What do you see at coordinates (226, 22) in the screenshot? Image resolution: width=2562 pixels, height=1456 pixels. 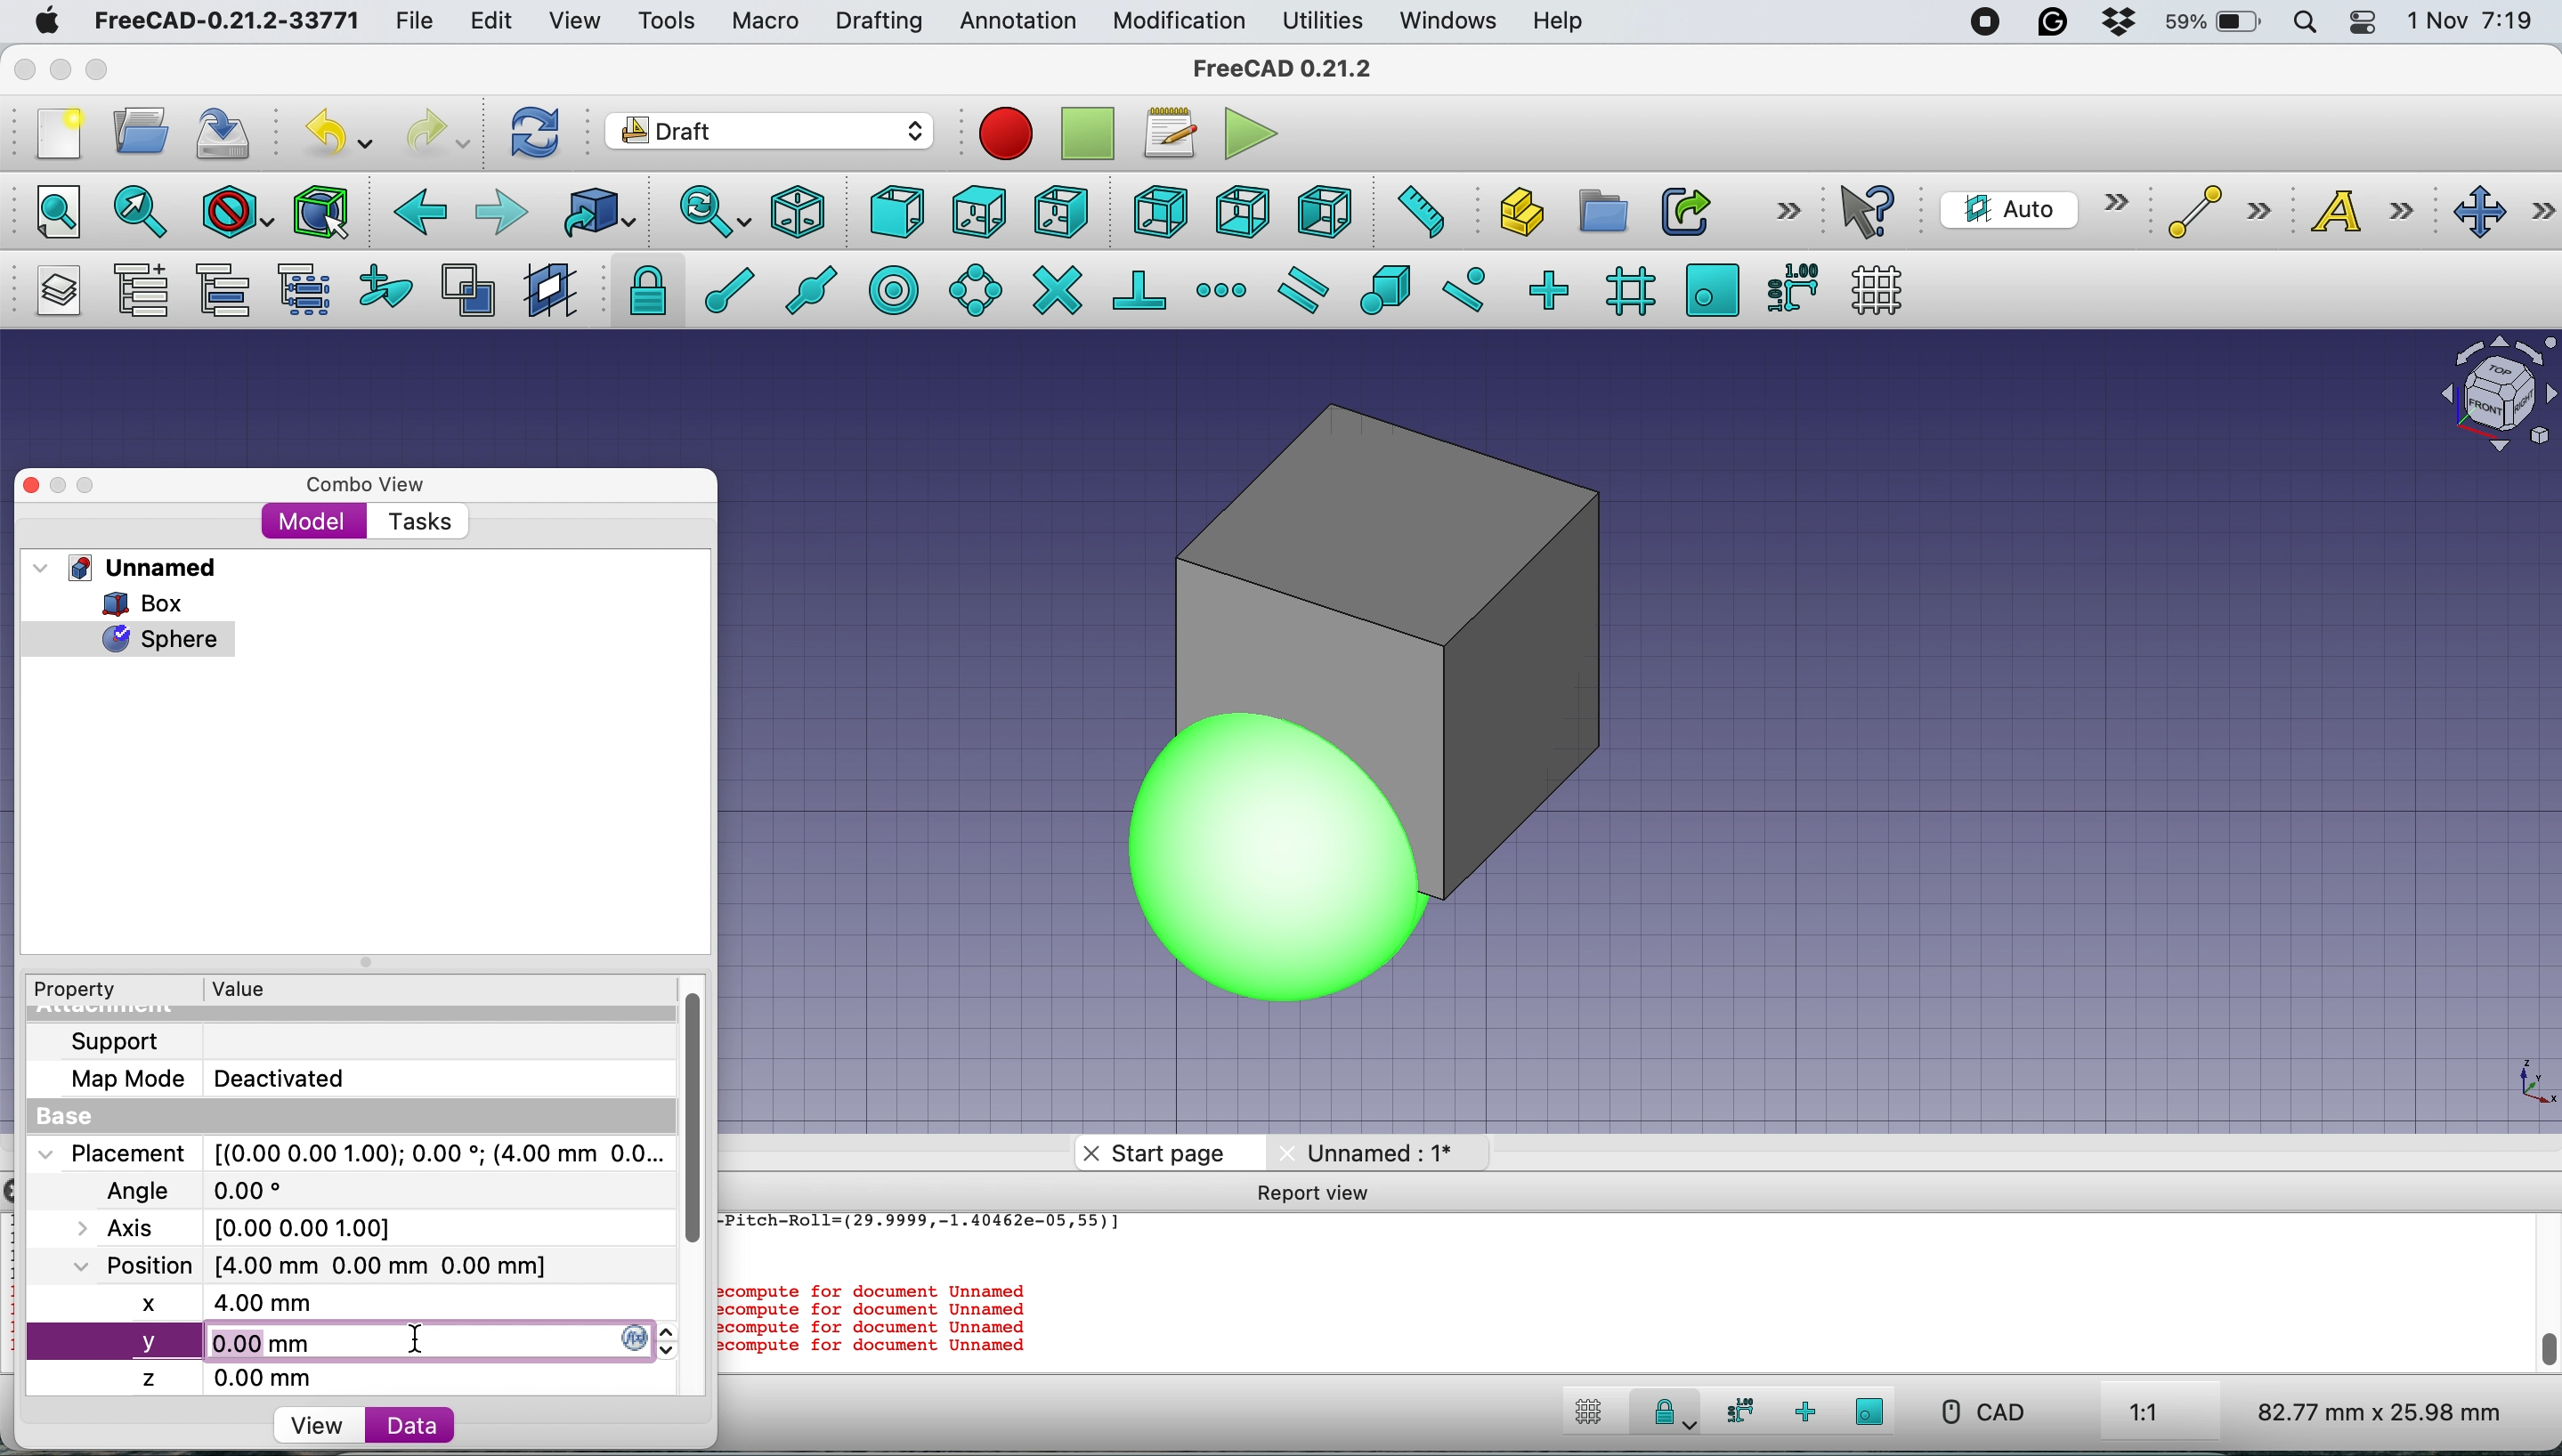 I see `freecad` at bounding box center [226, 22].